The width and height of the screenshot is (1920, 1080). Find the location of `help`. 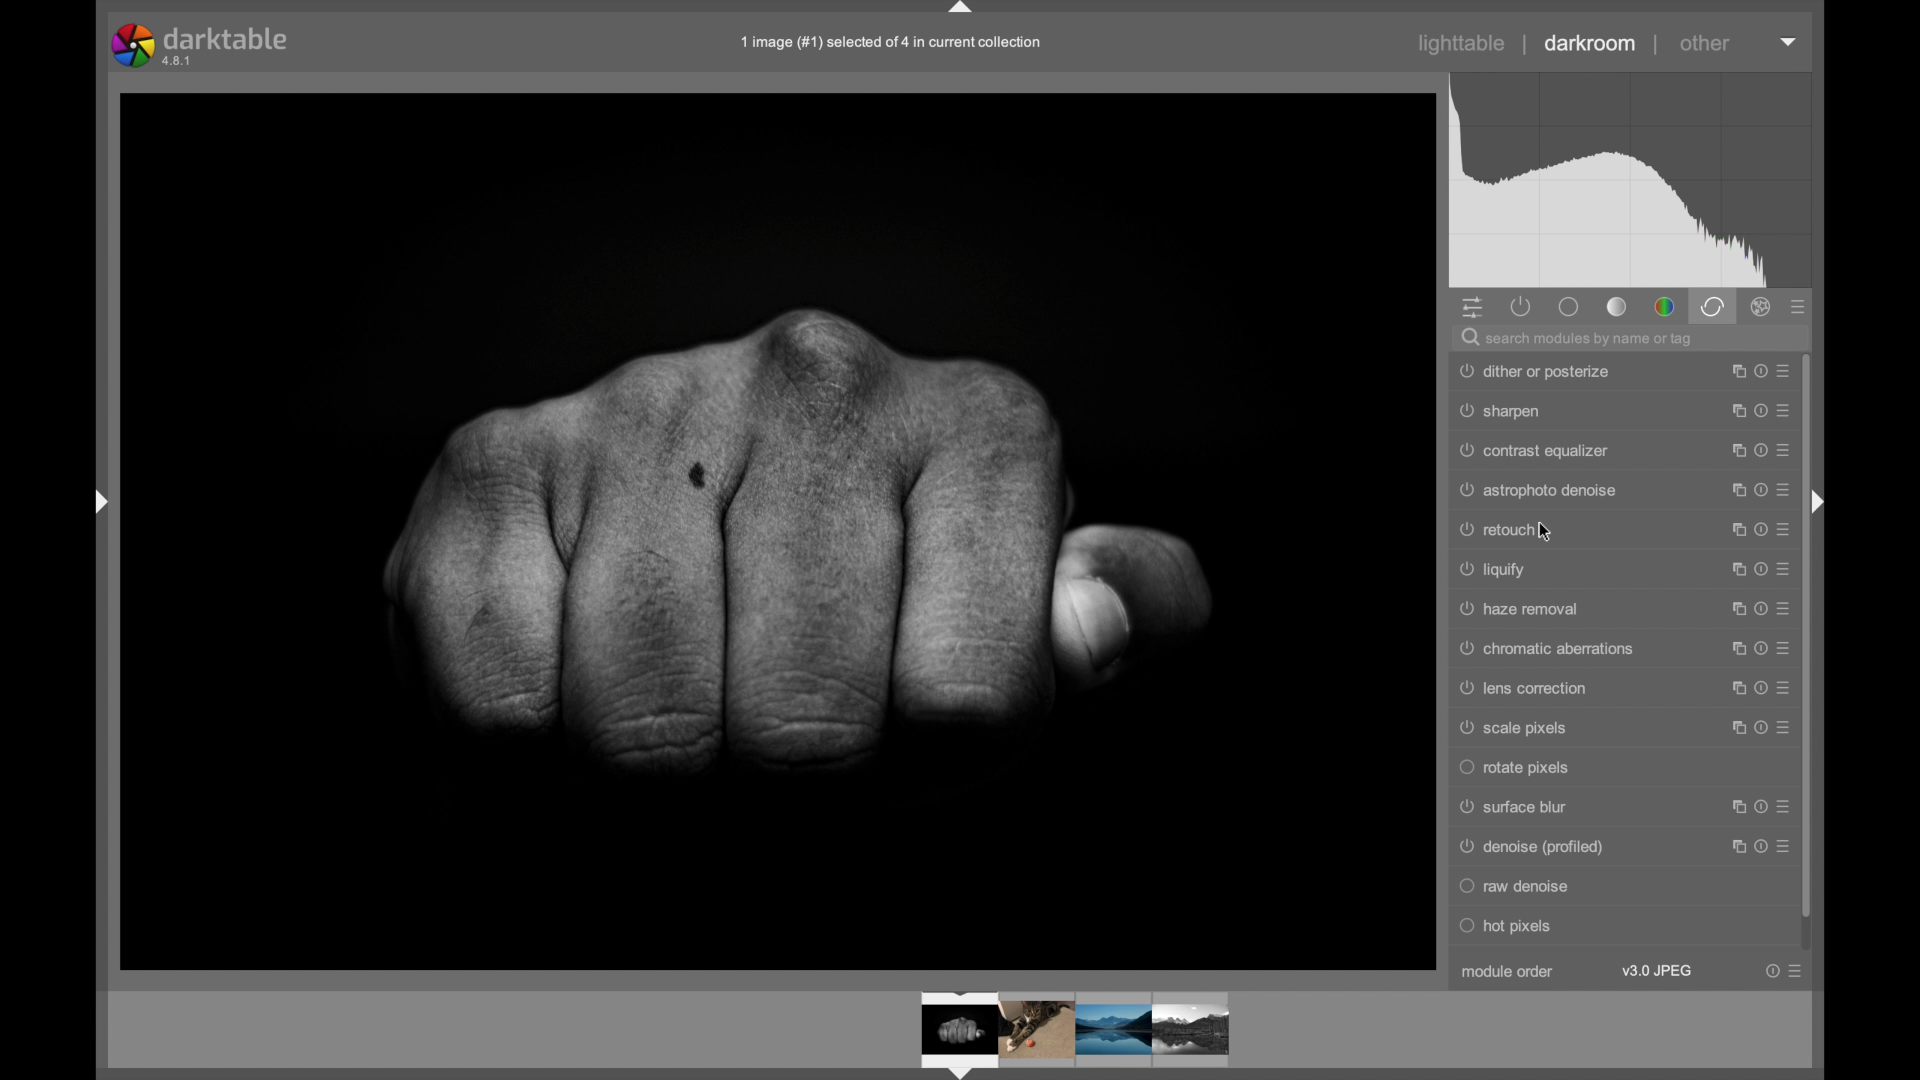

help is located at coordinates (1770, 971).